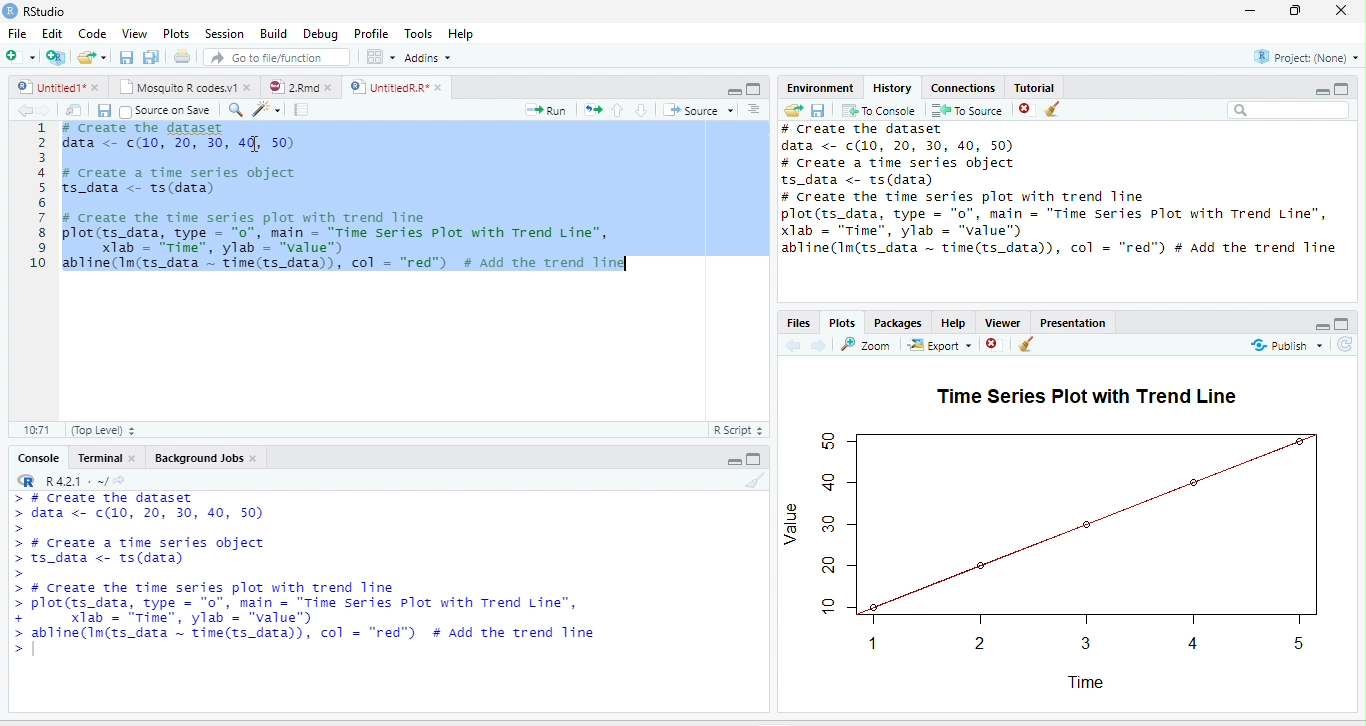 This screenshot has width=1366, height=726. What do you see at coordinates (165, 110) in the screenshot?
I see `Source on Save` at bounding box center [165, 110].